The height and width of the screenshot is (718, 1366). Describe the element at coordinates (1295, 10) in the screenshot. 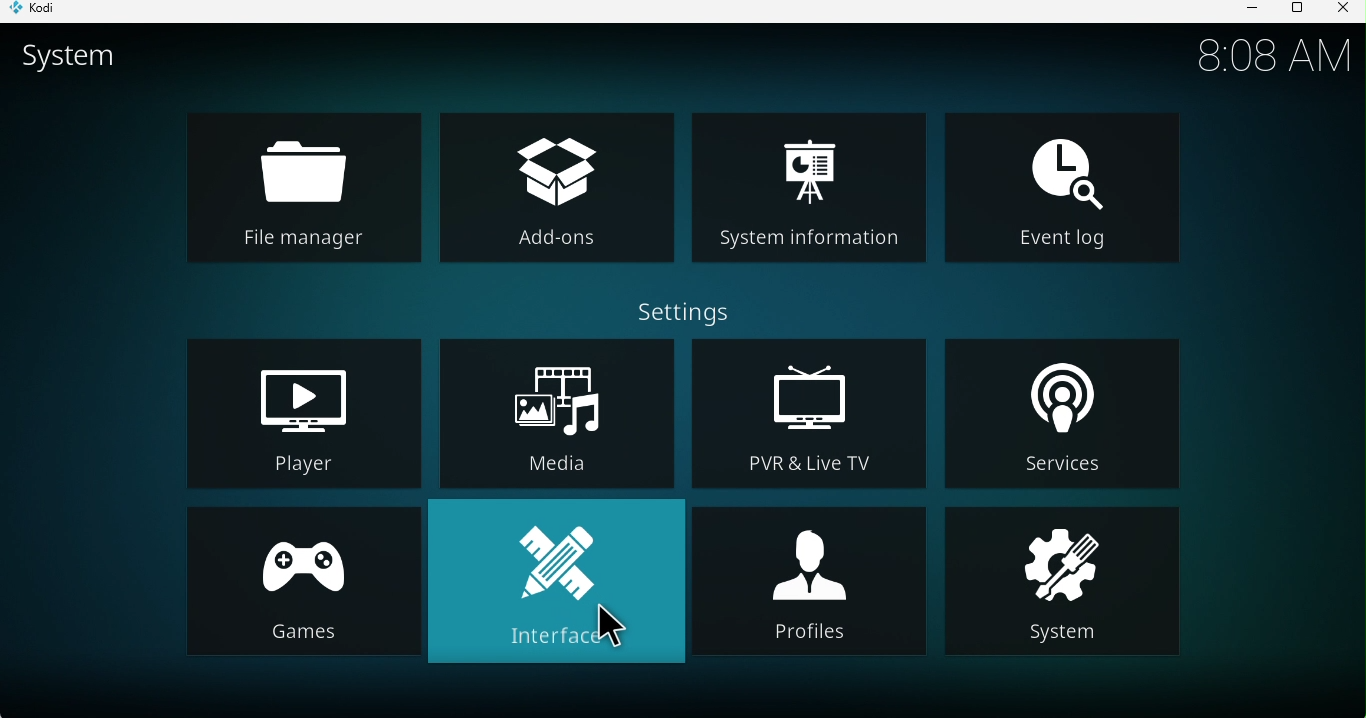

I see `Maximize` at that location.